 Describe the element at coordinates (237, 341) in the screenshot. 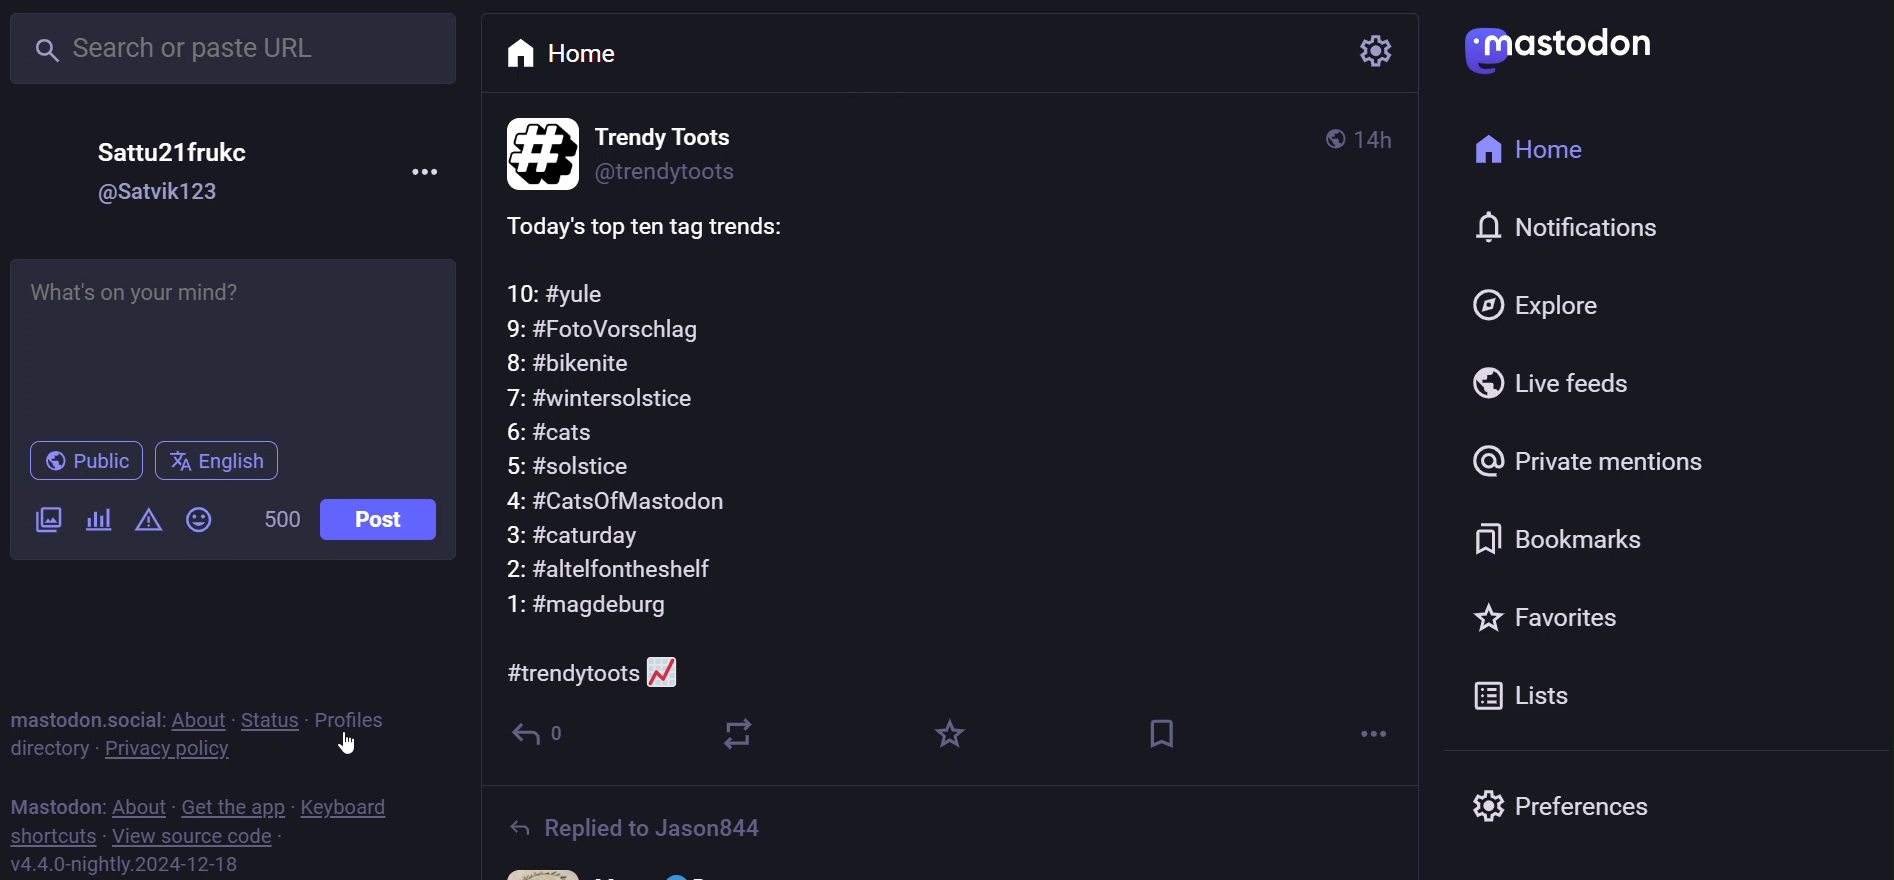

I see `Whats on your mind` at that location.